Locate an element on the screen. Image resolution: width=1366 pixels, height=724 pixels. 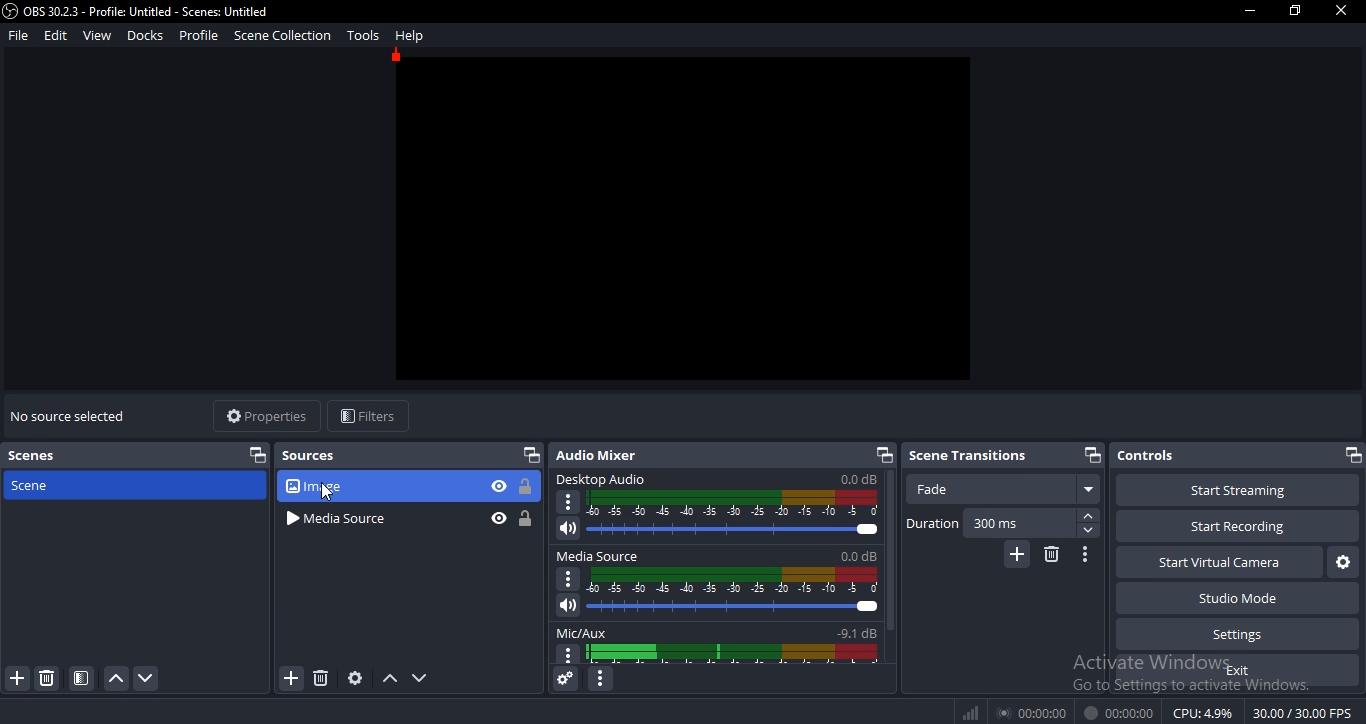
hide is located at coordinates (499, 517).